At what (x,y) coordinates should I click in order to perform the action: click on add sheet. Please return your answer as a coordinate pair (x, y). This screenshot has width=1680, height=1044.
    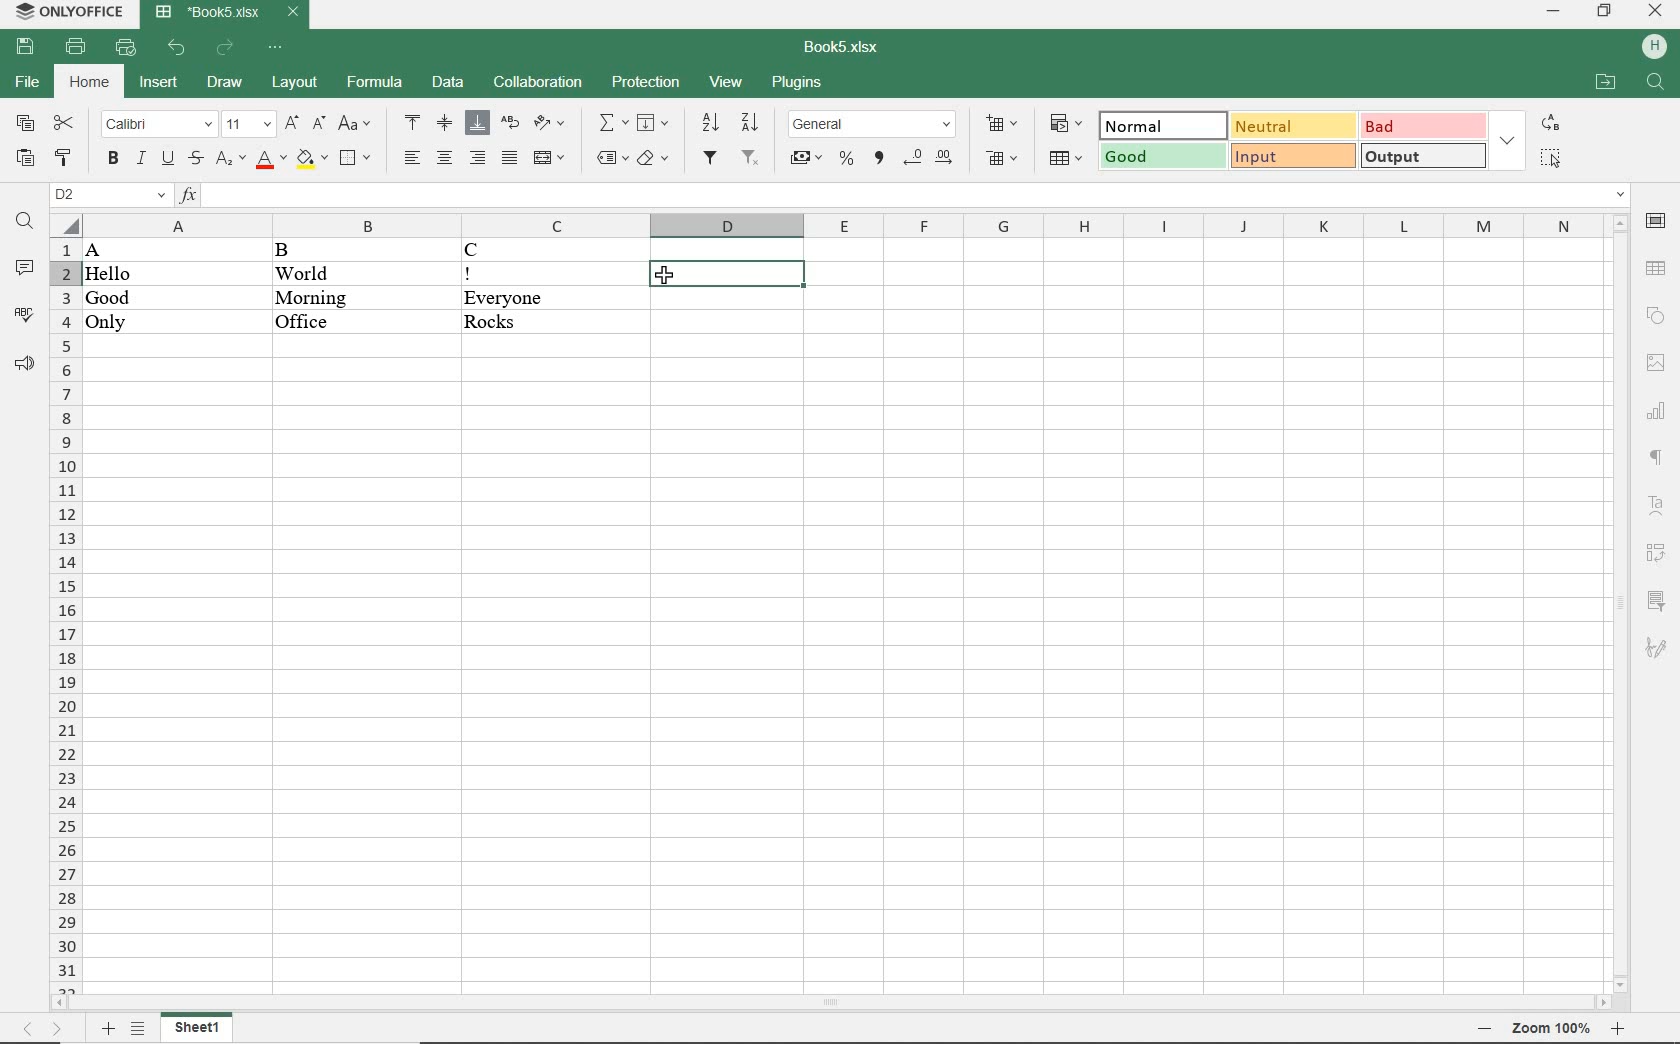
    Looking at the image, I should click on (107, 1027).